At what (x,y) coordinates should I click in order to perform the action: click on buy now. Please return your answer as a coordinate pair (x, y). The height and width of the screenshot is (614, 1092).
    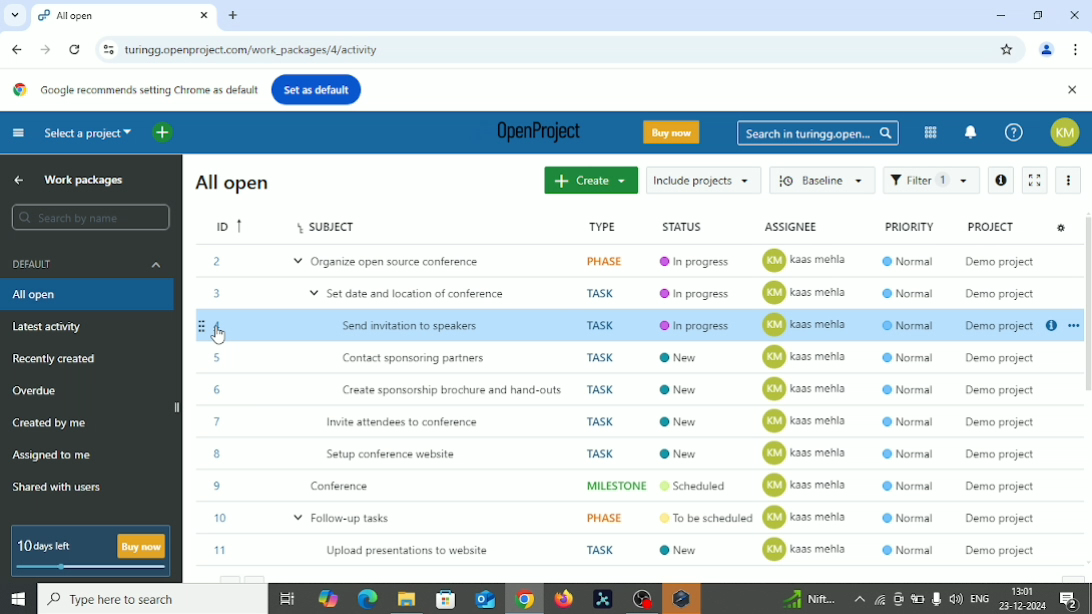
    Looking at the image, I should click on (142, 546).